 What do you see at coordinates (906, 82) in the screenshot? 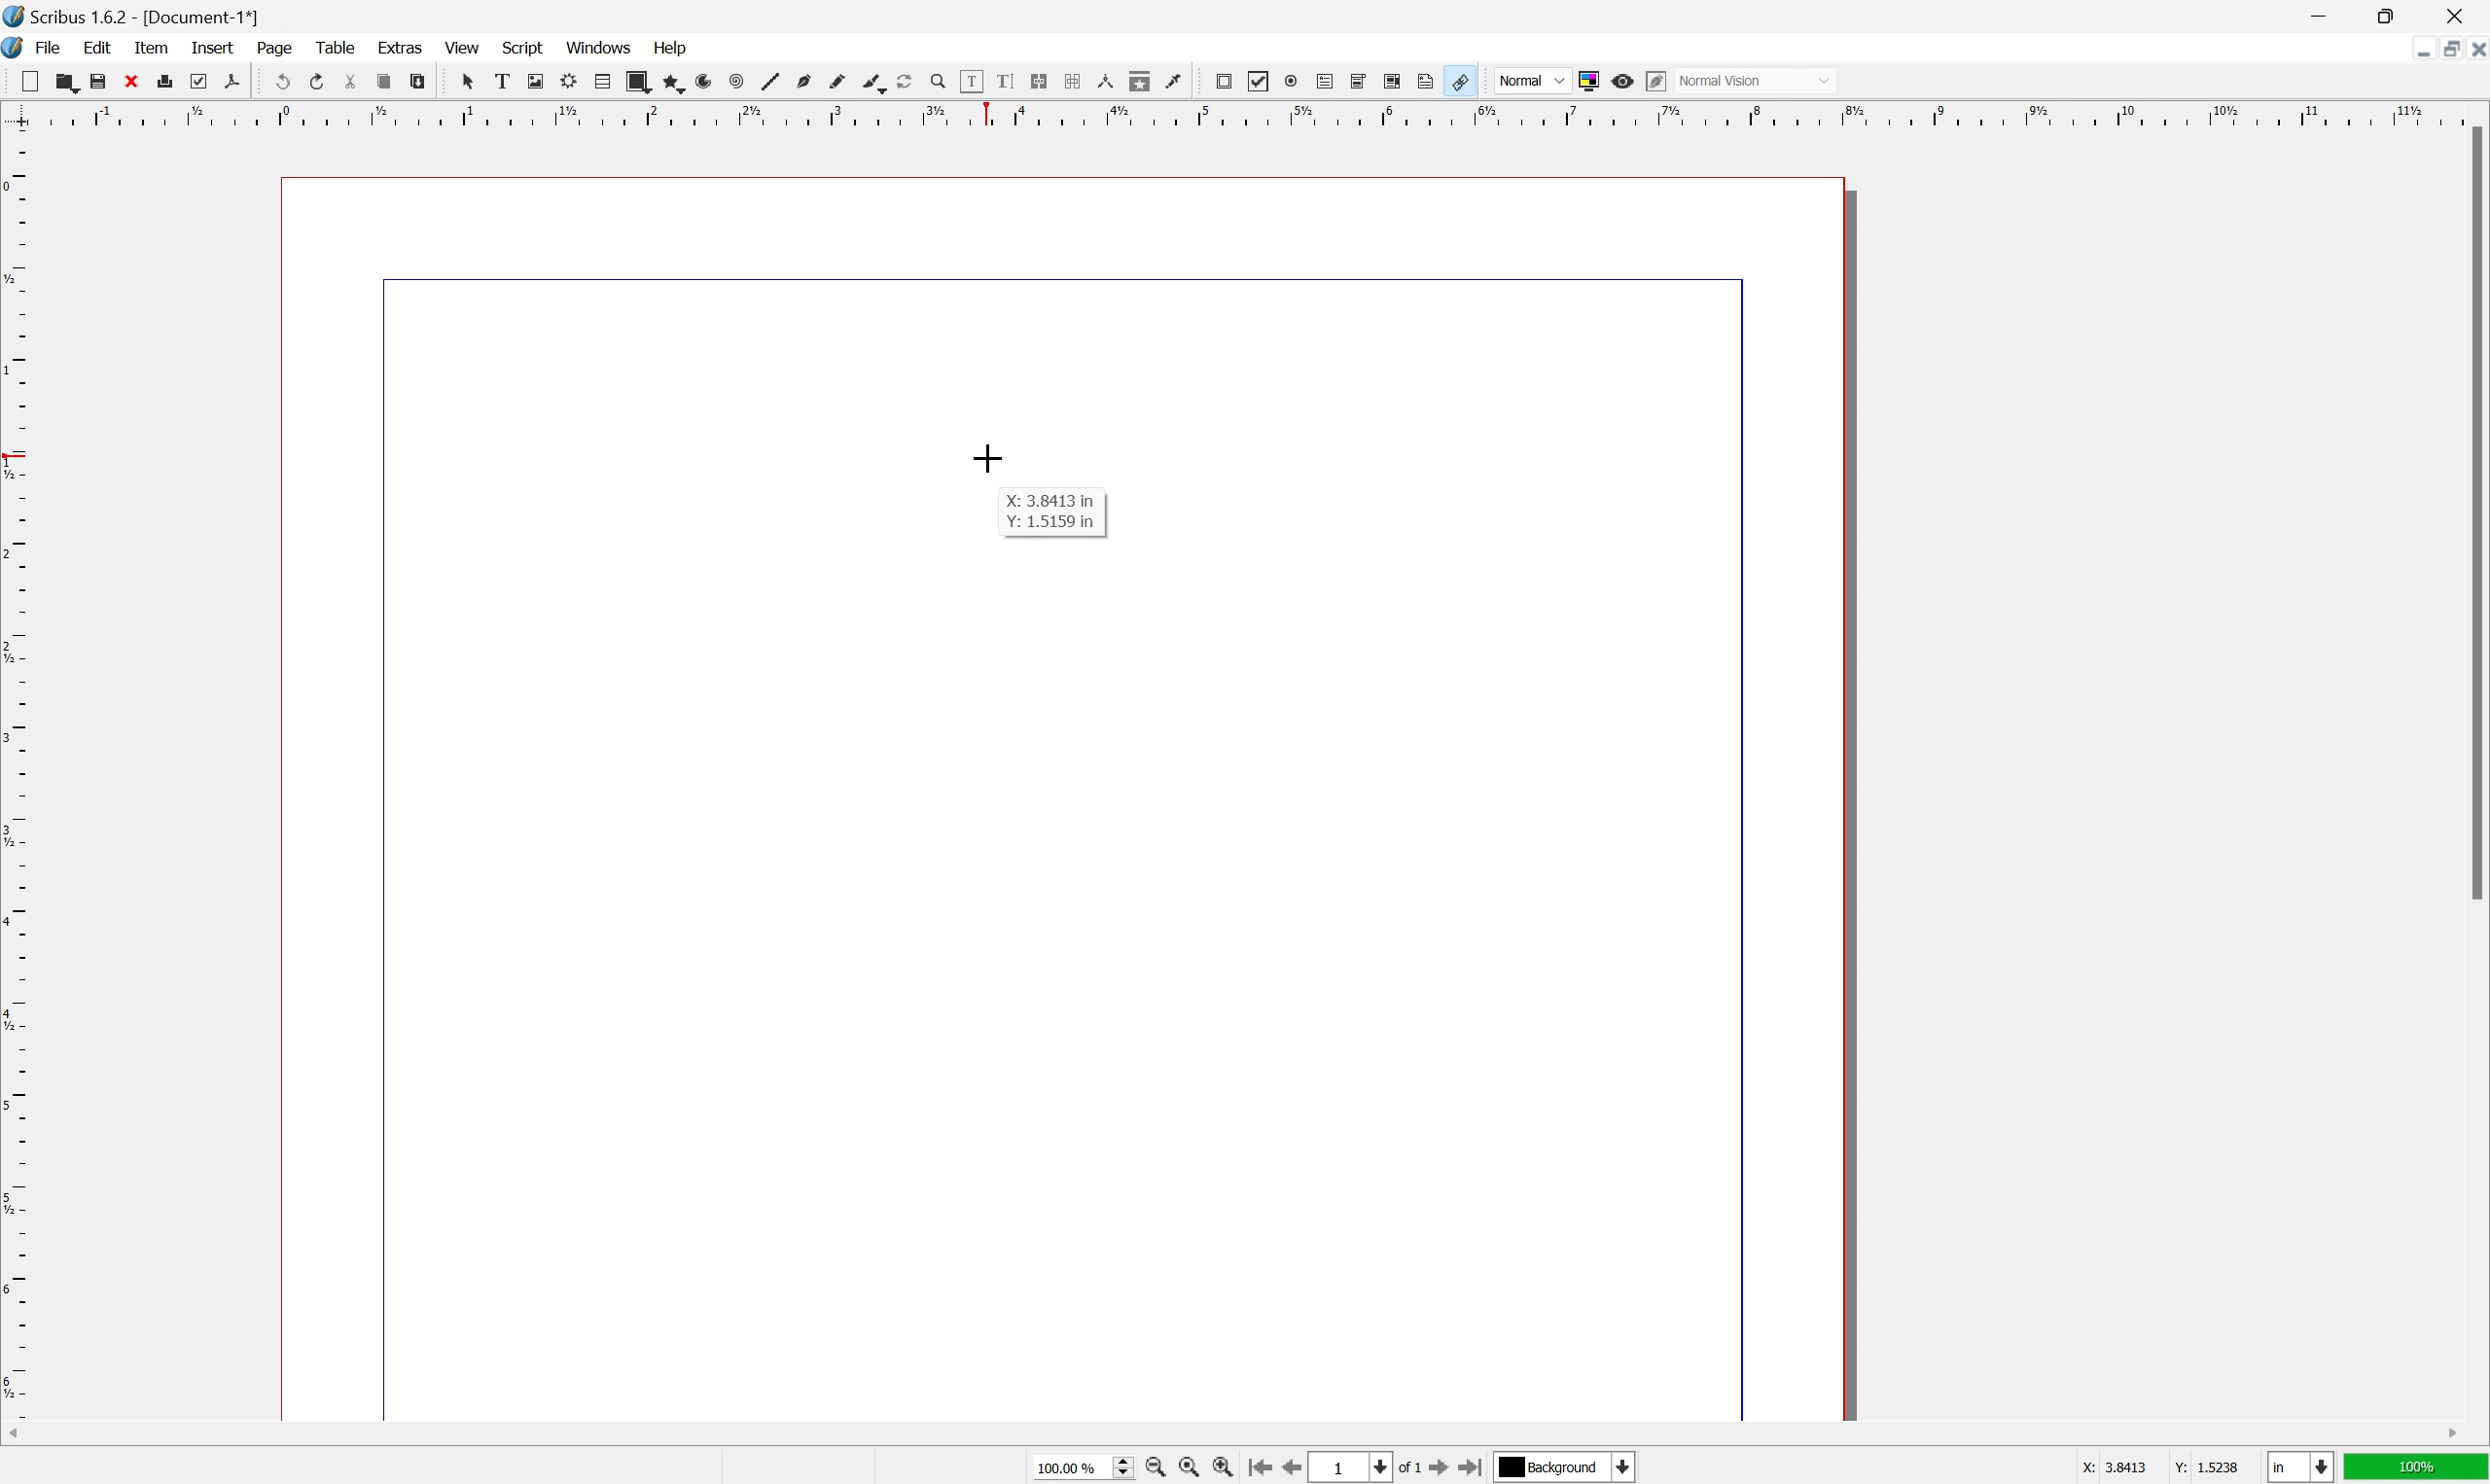
I see `rotate item` at bounding box center [906, 82].